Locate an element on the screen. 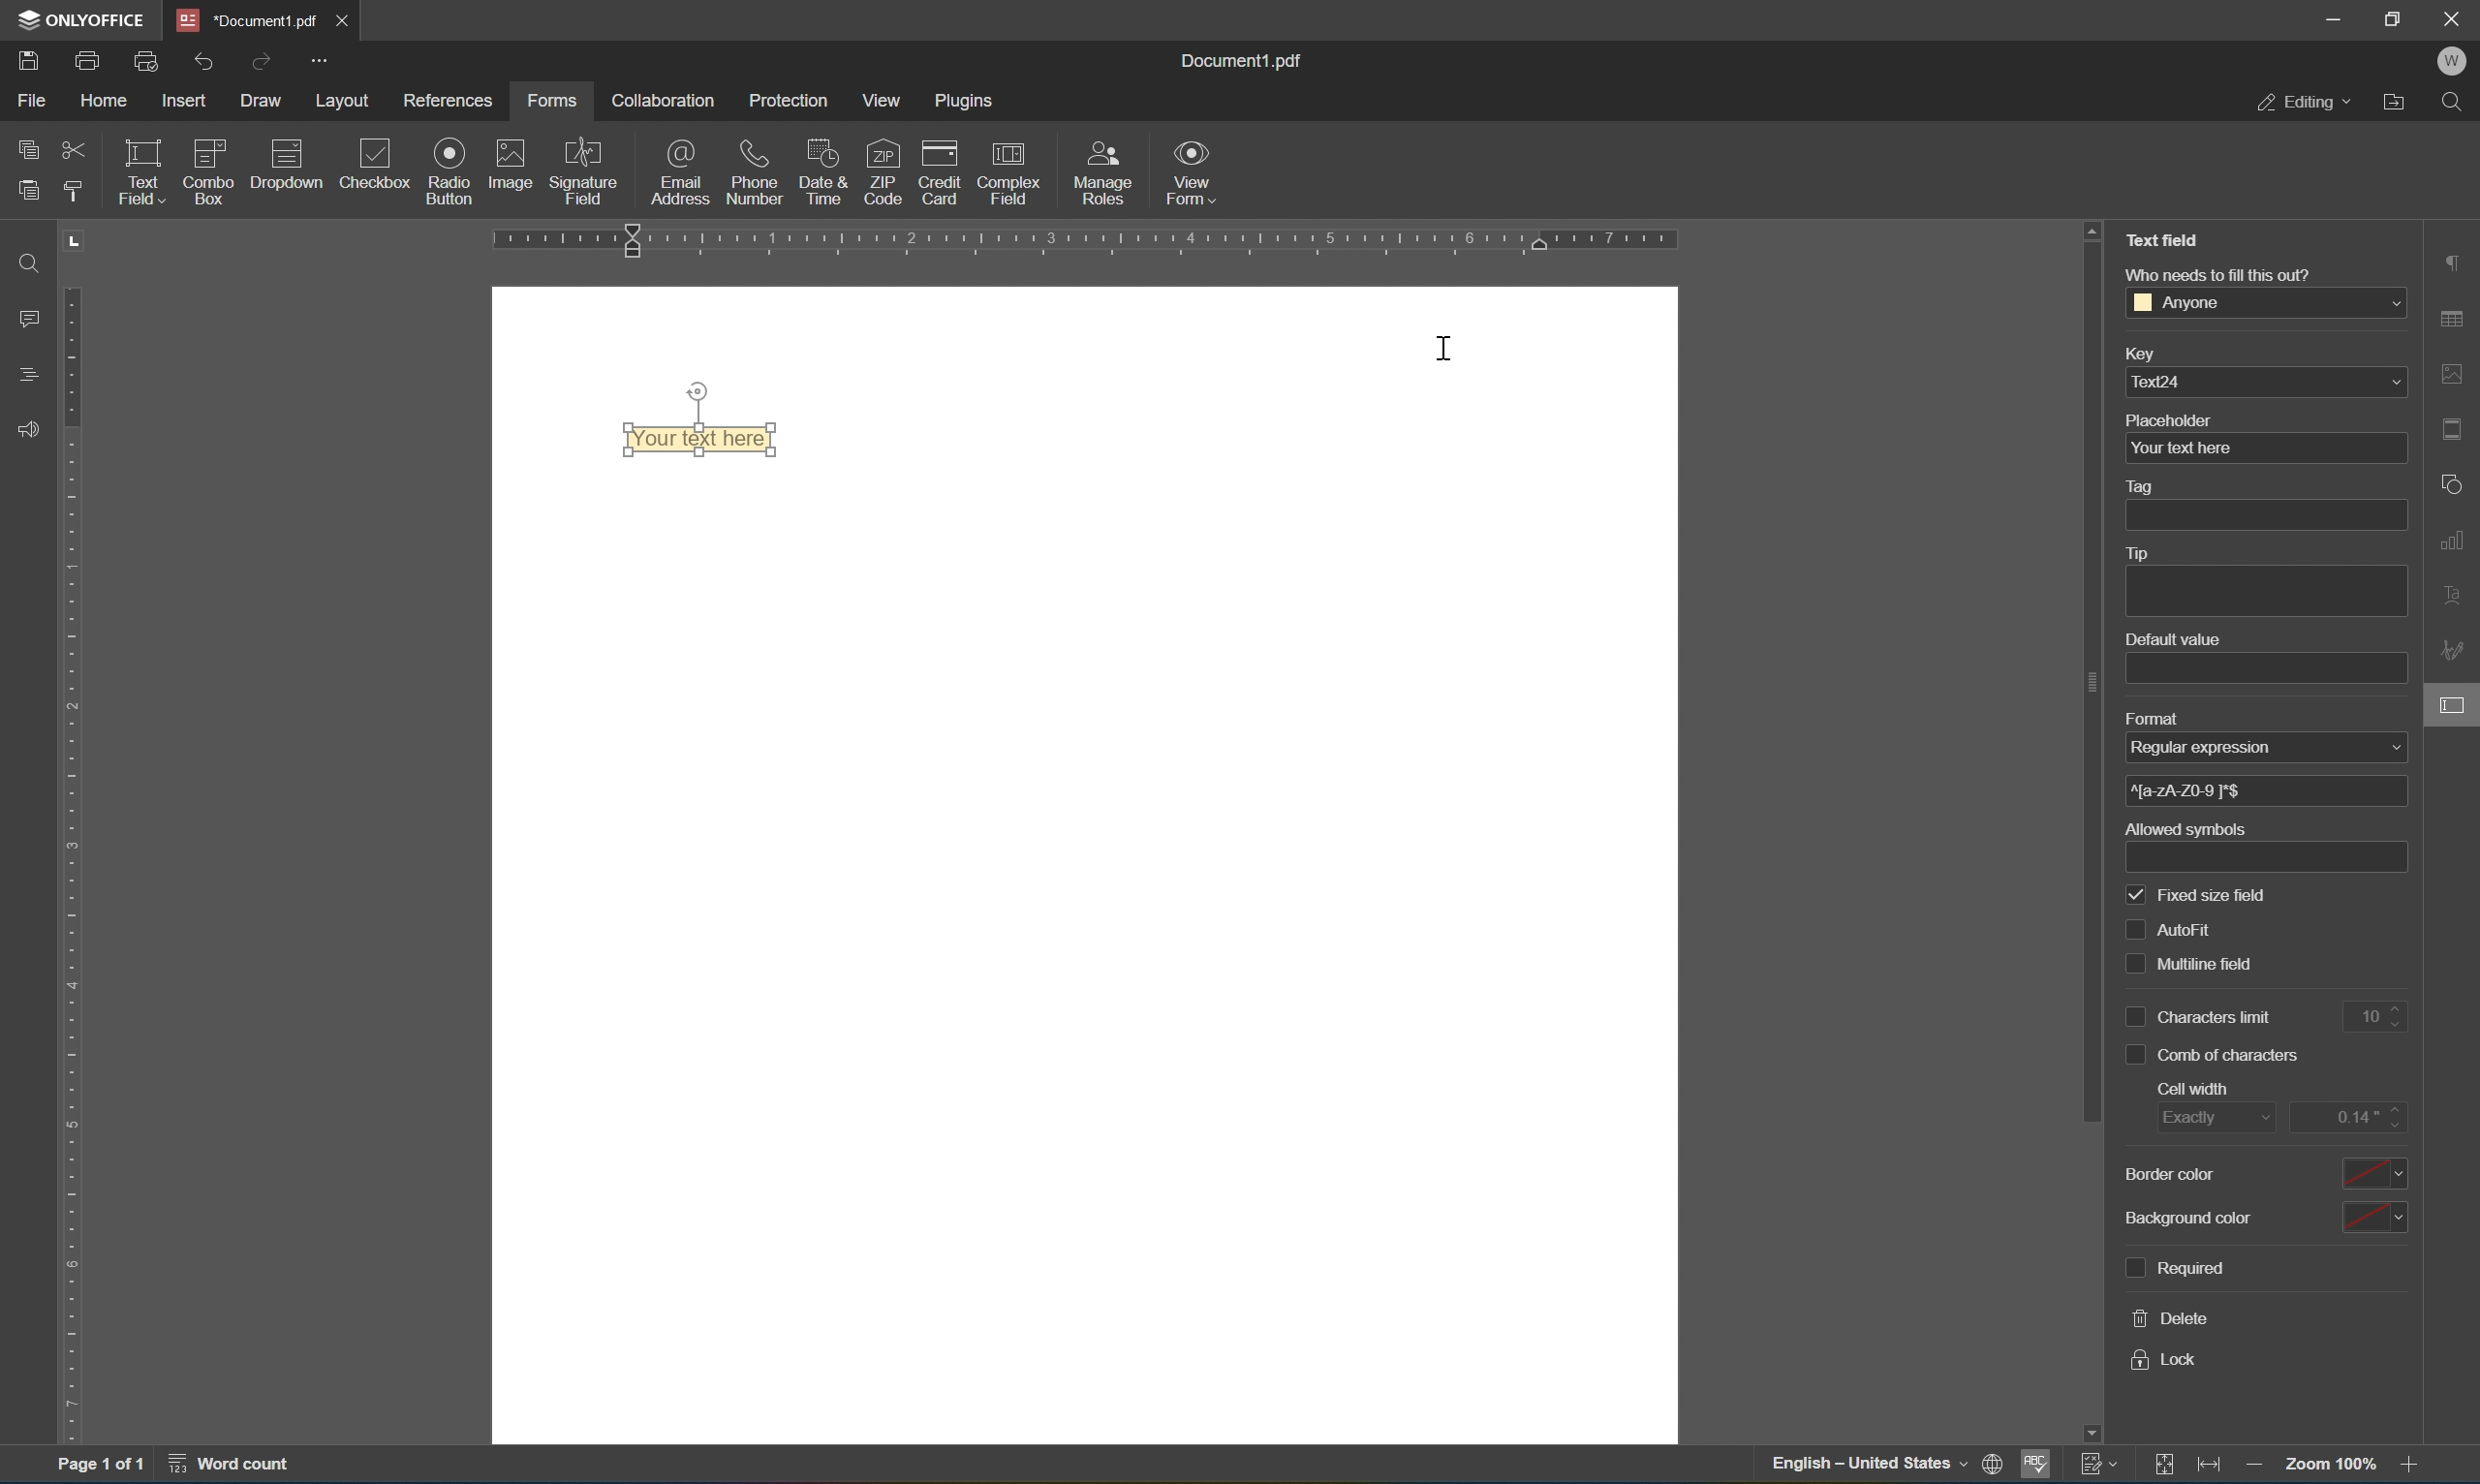 The width and height of the screenshot is (2480, 1484). scroll bar is located at coordinates (2091, 683).